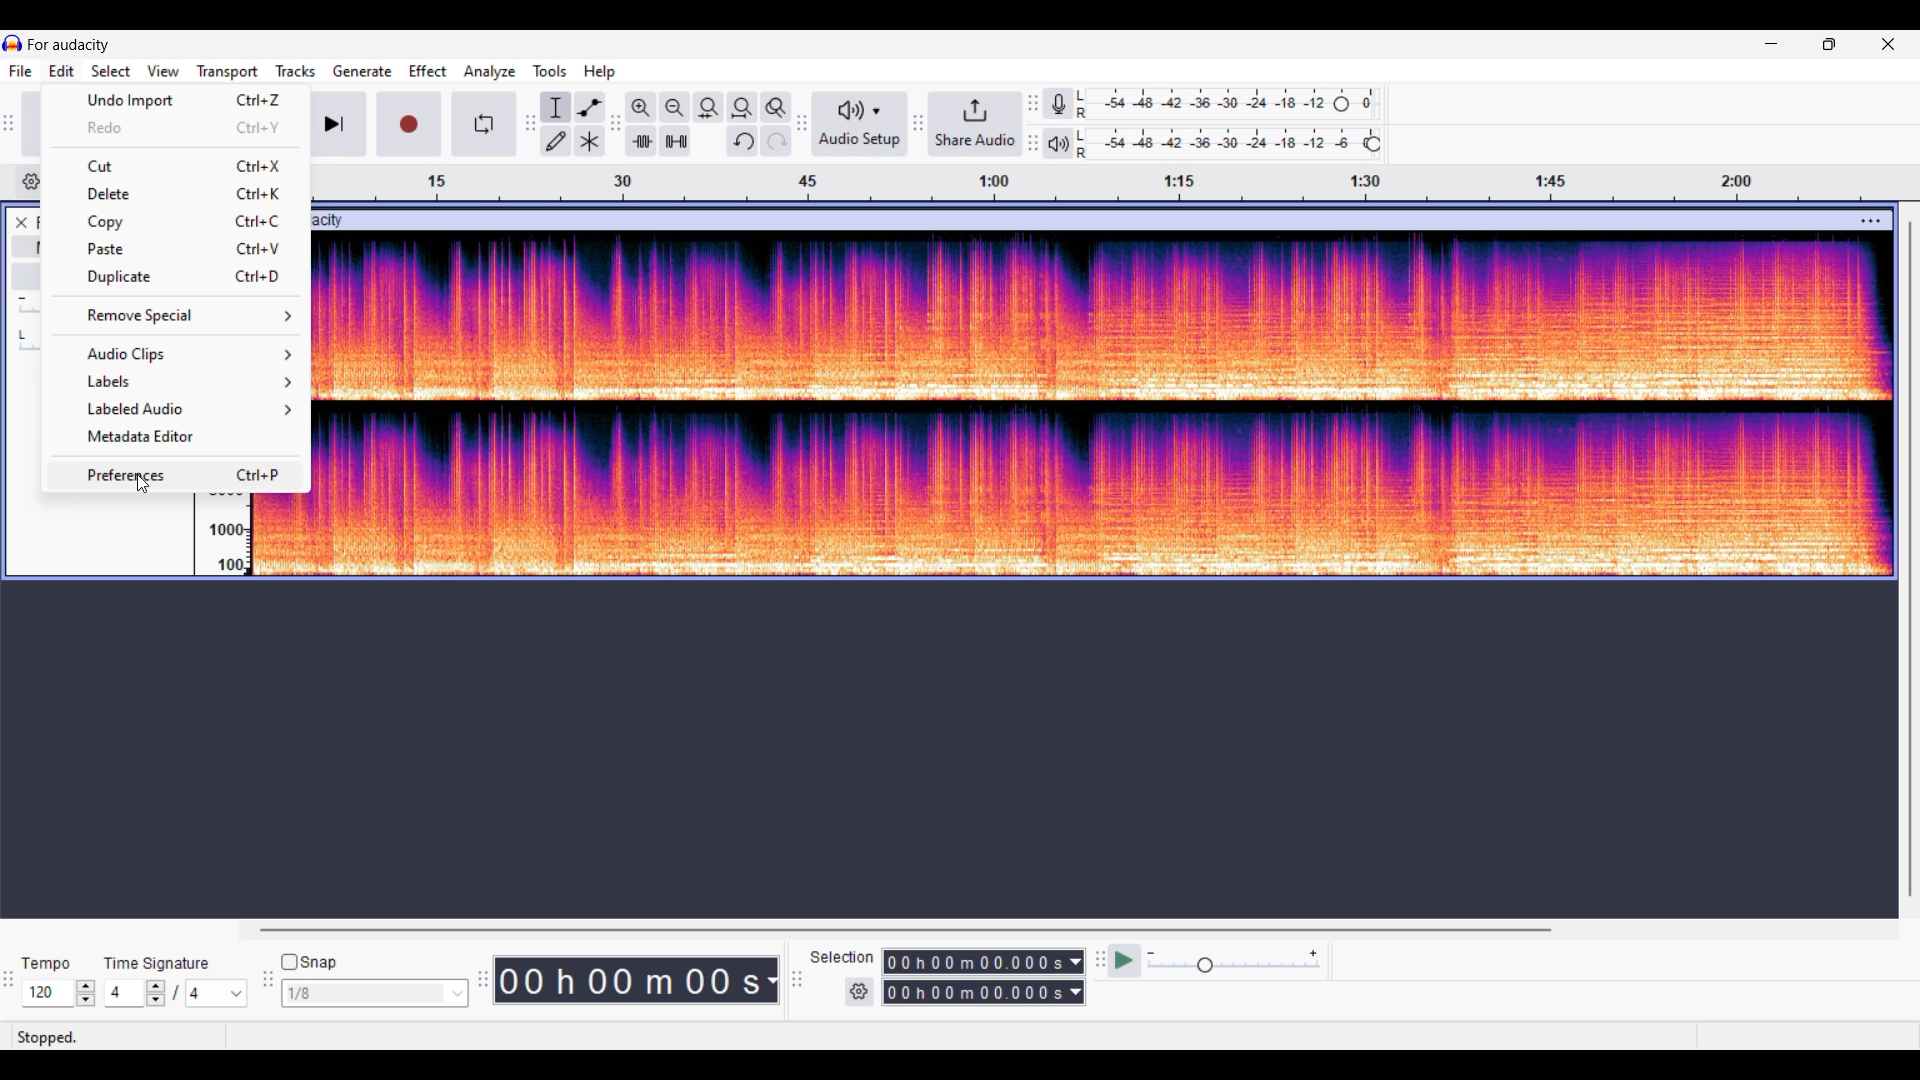 This screenshot has width=1920, height=1080. I want to click on Project name, so click(69, 45).